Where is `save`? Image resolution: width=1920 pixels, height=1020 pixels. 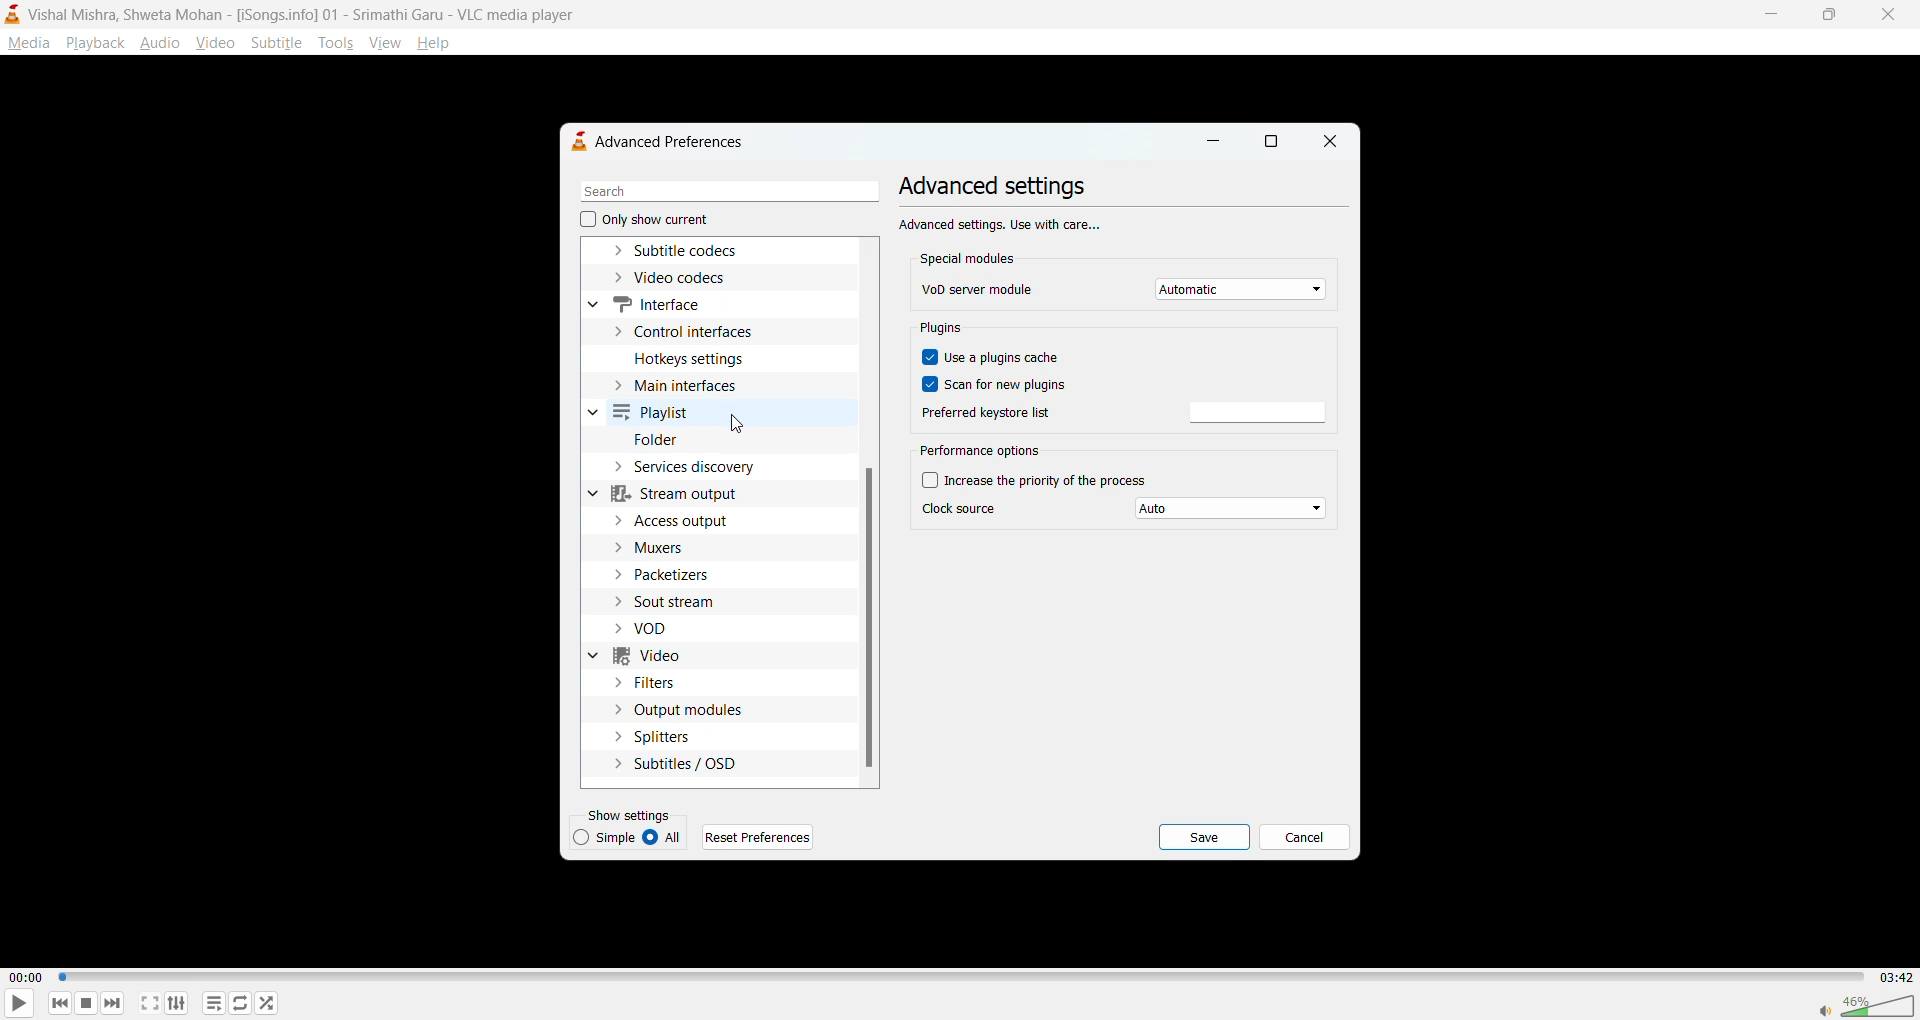
save is located at coordinates (1205, 838).